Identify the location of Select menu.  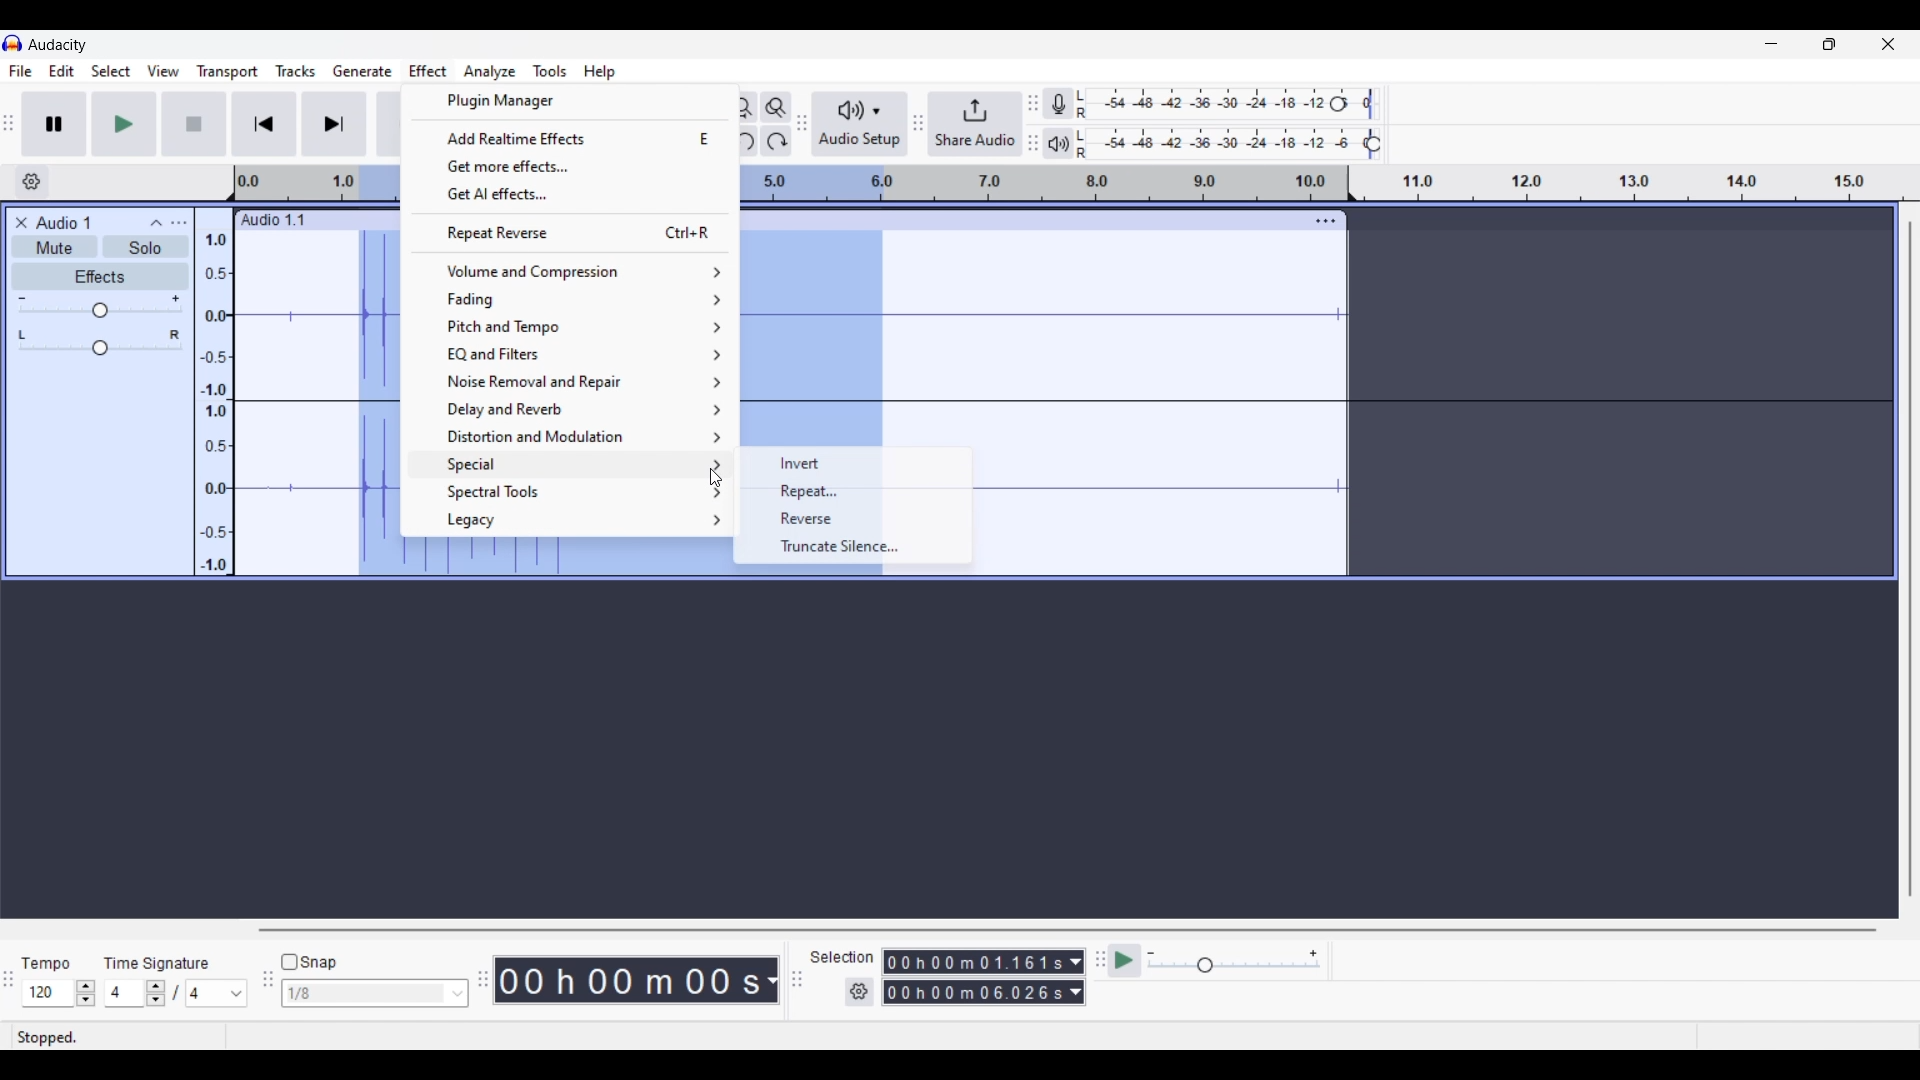
(111, 71).